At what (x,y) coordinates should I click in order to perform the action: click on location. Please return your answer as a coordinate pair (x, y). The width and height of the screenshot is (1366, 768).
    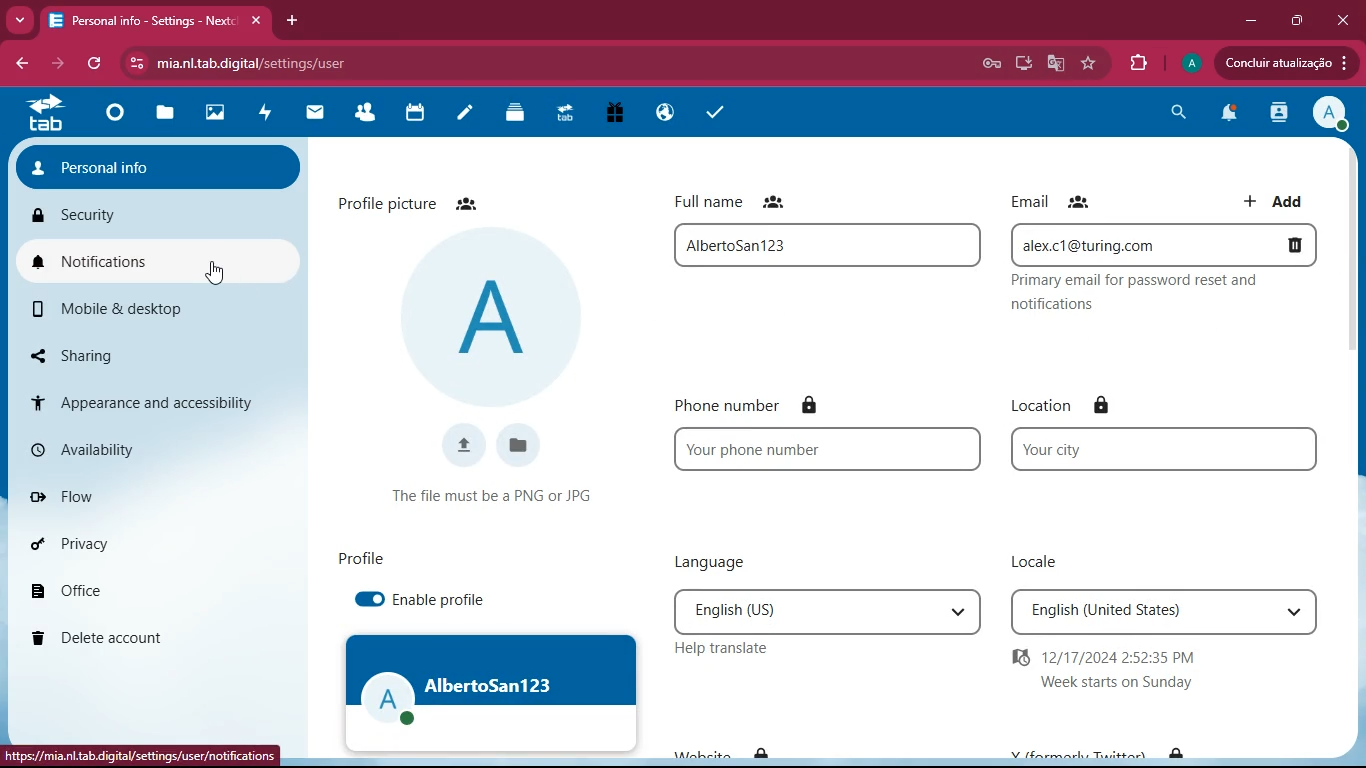
    Looking at the image, I should click on (1159, 447).